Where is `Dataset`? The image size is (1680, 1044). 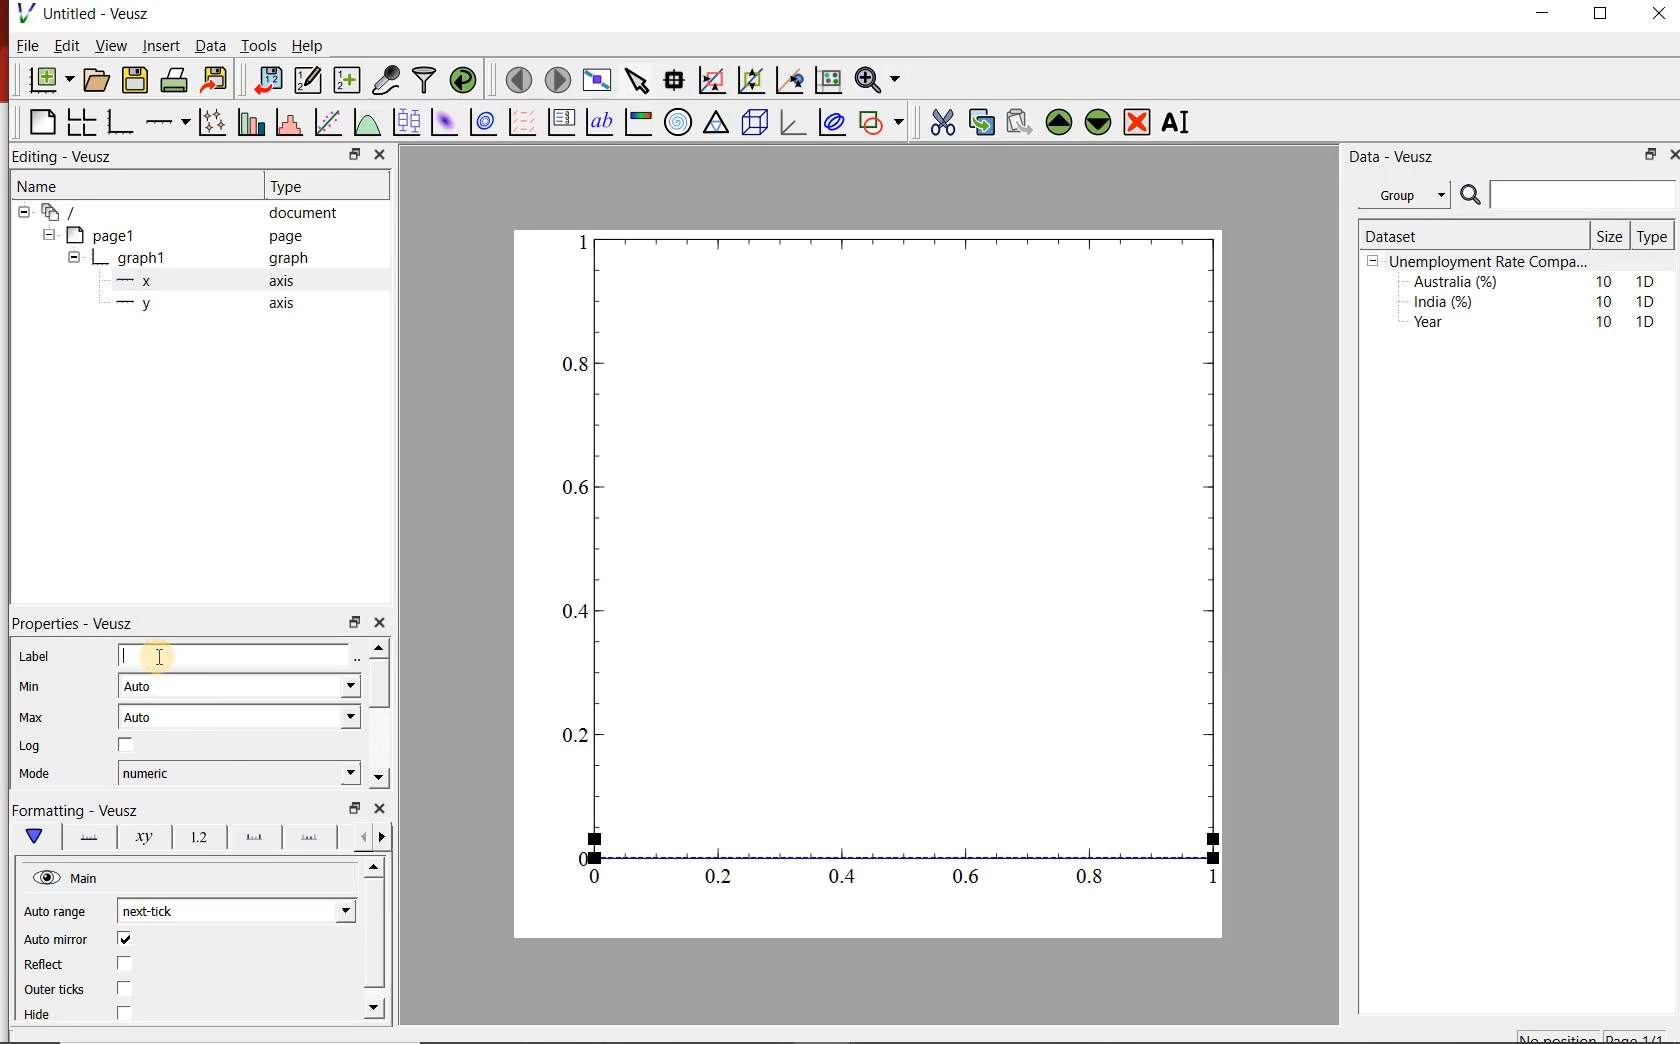
Dataset is located at coordinates (1438, 236).